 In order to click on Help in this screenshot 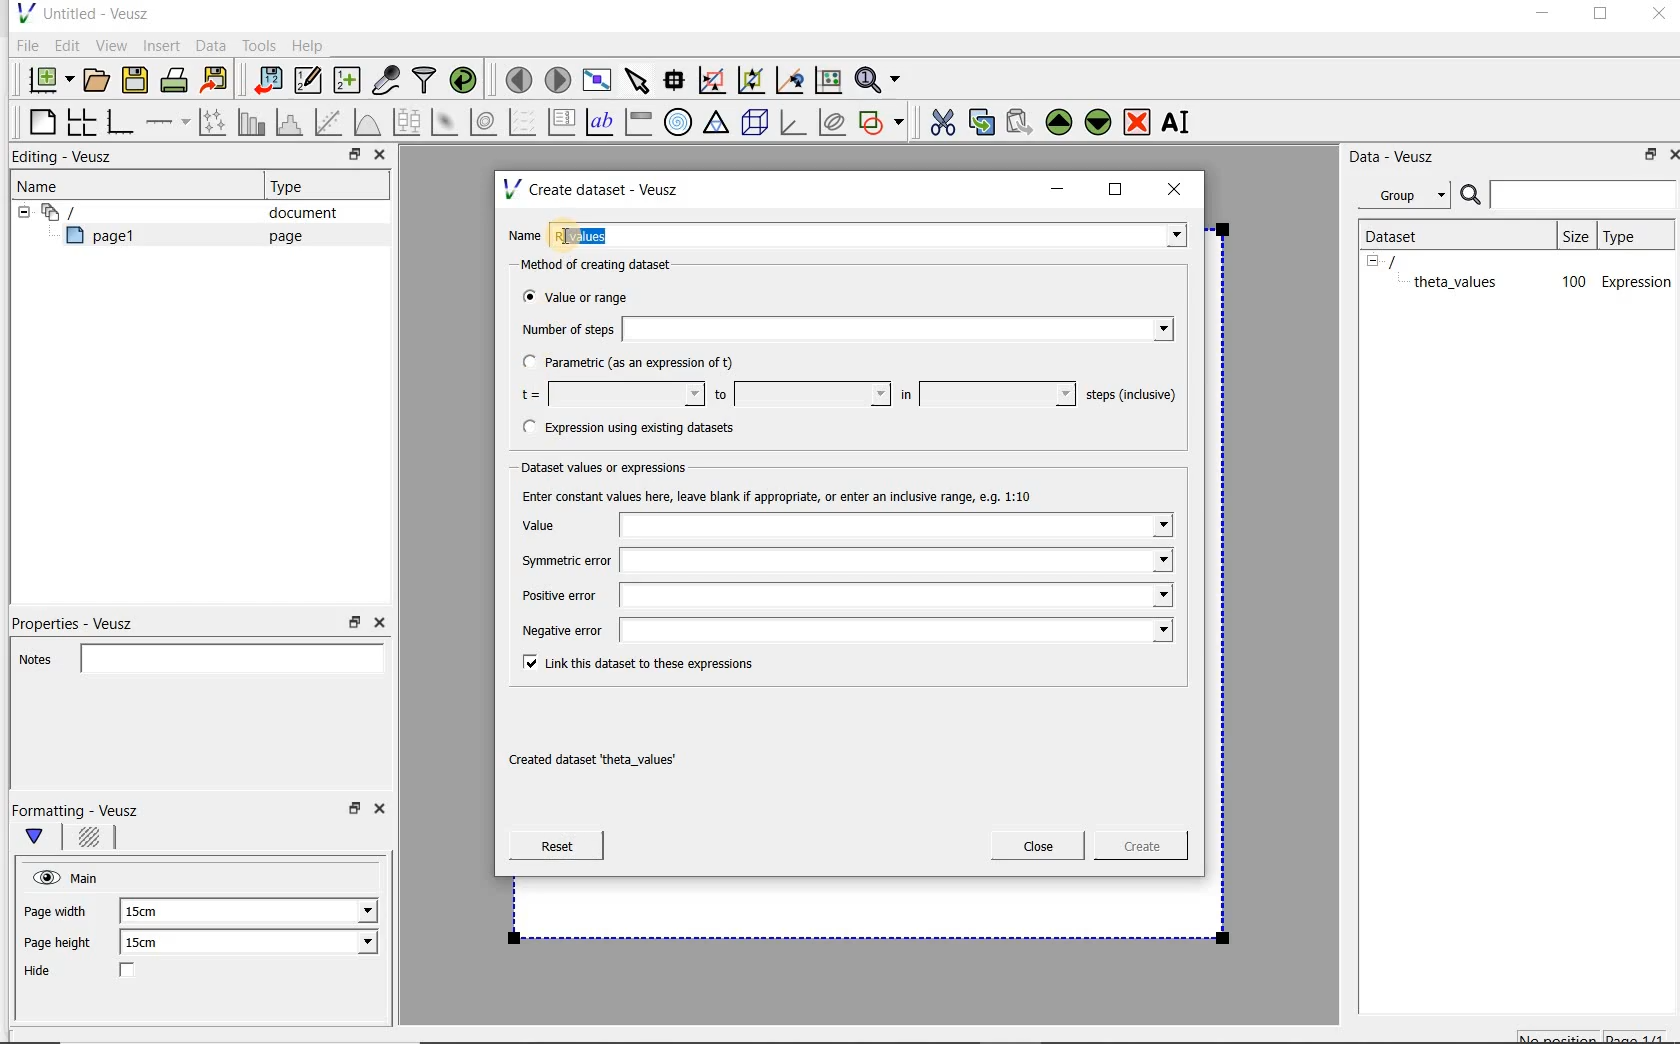, I will do `click(310, 45)`.